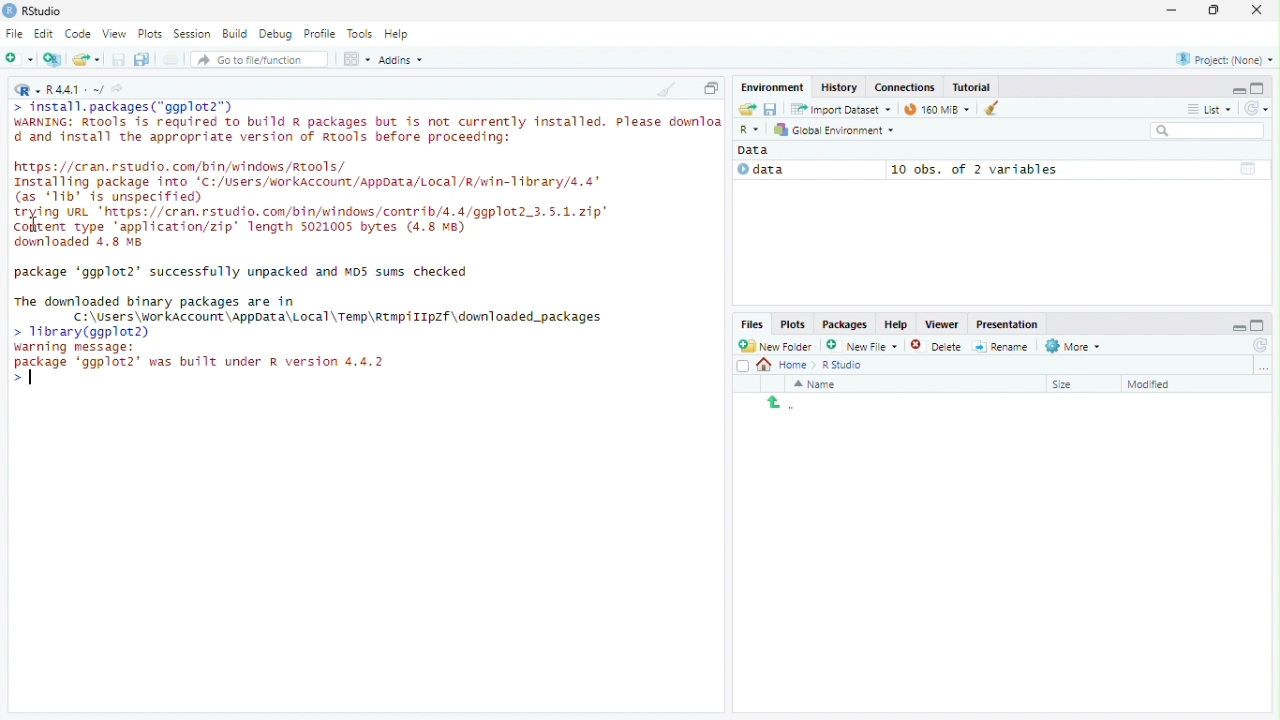 The width and height of the screenshot is (1280, 720). I want to click on back, so click(775, 402).